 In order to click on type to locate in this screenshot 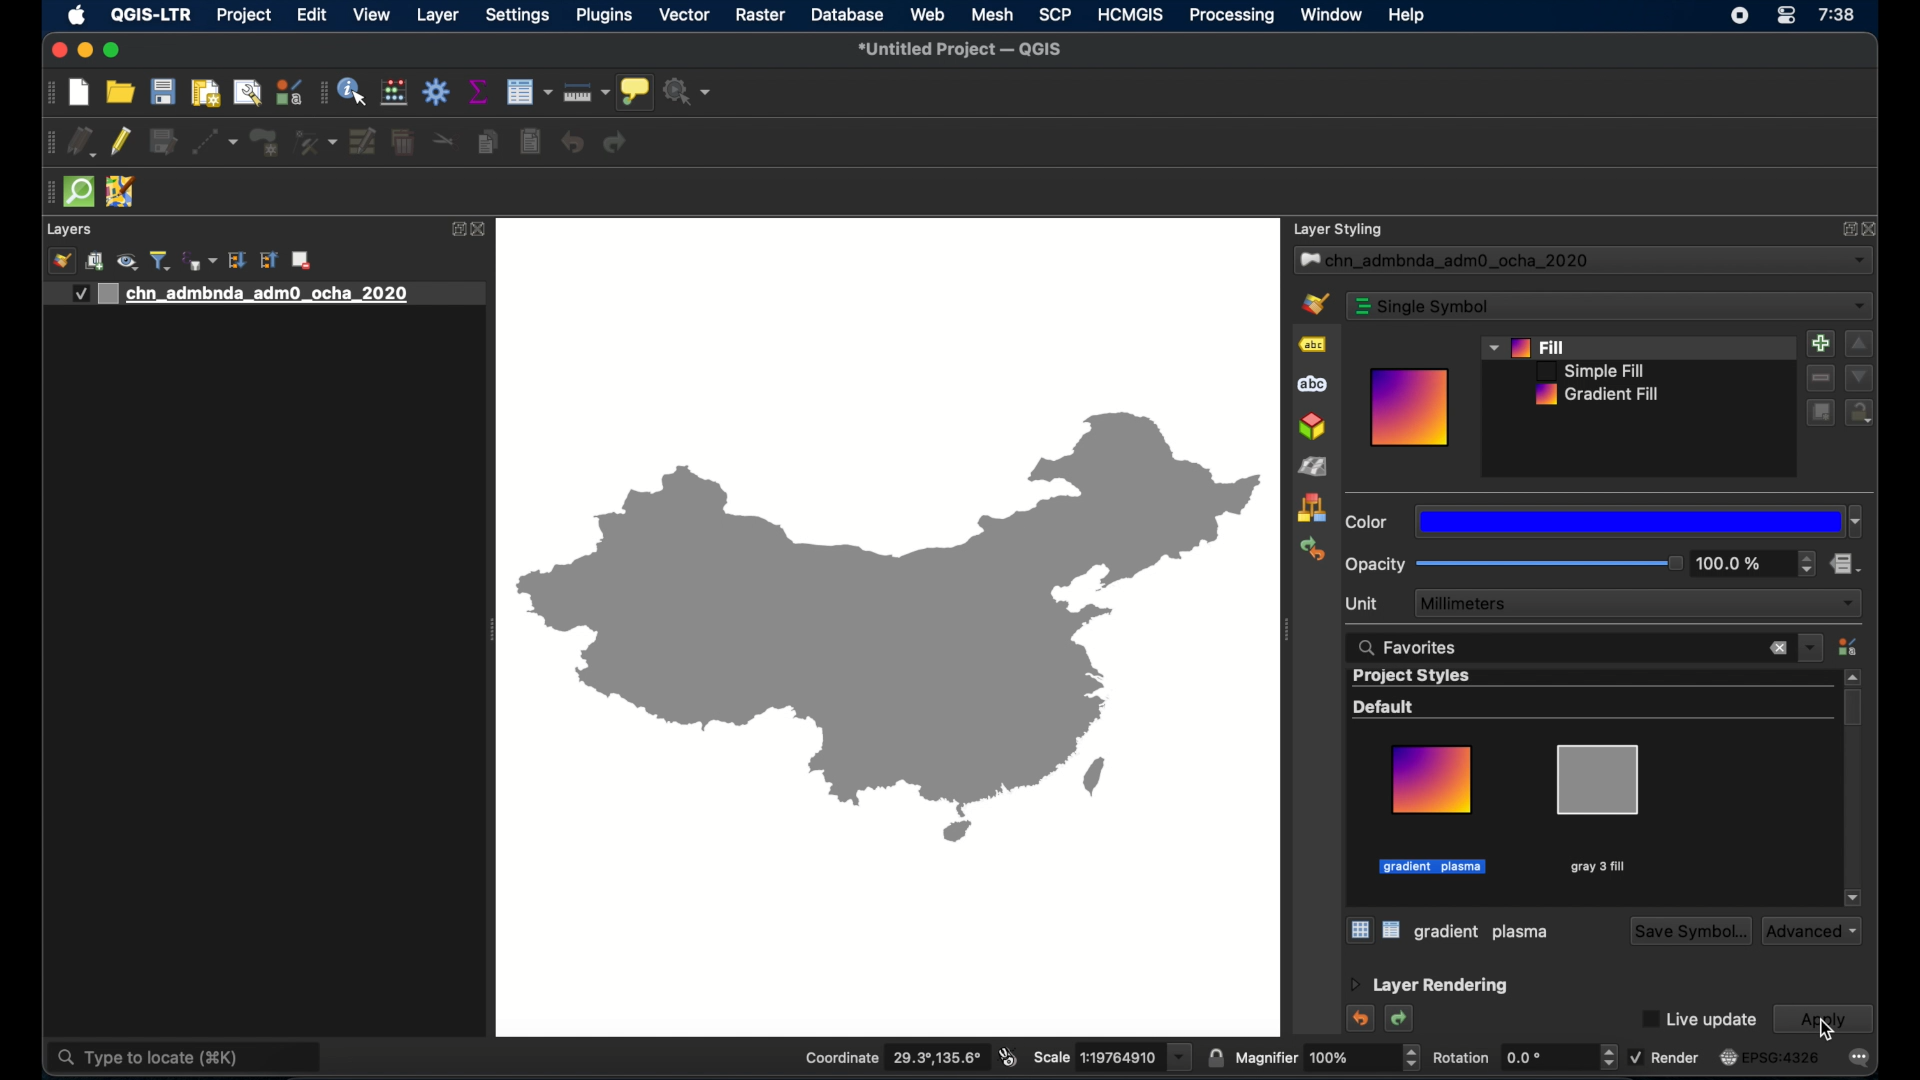, I will do `click(185, 1059)`.